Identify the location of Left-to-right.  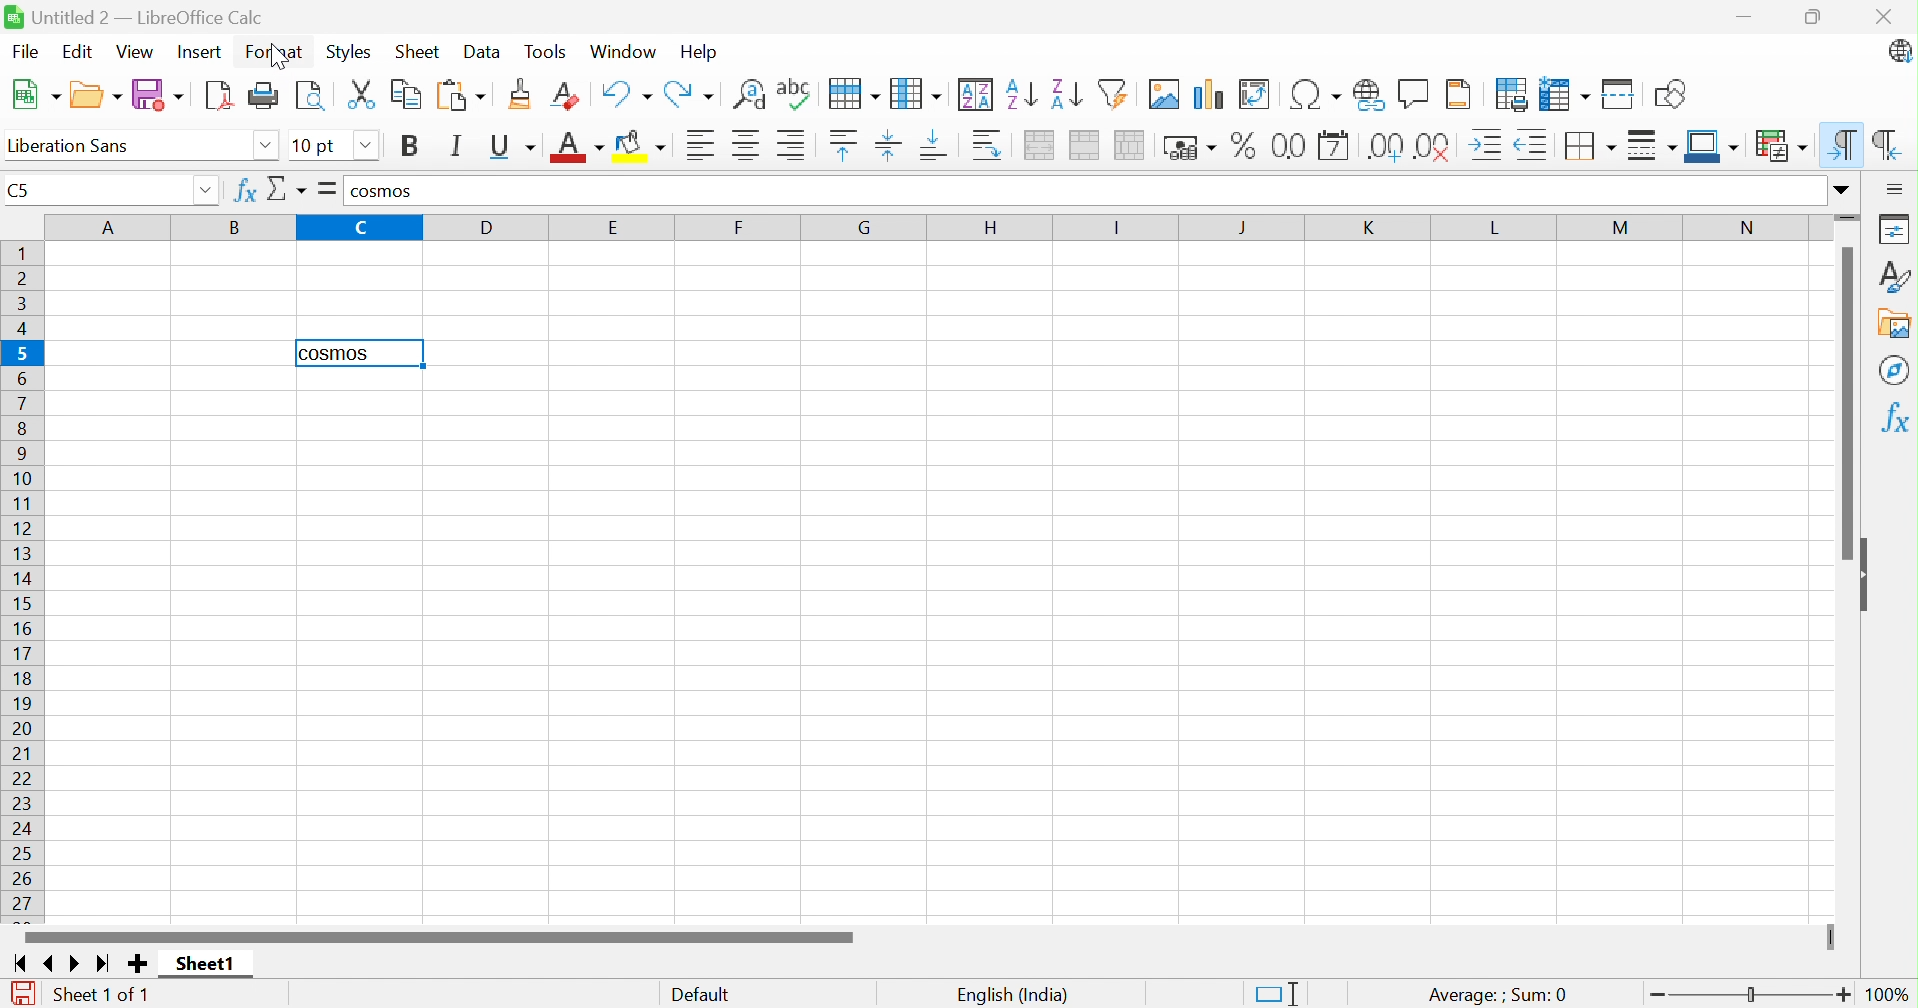
(1845, 145).